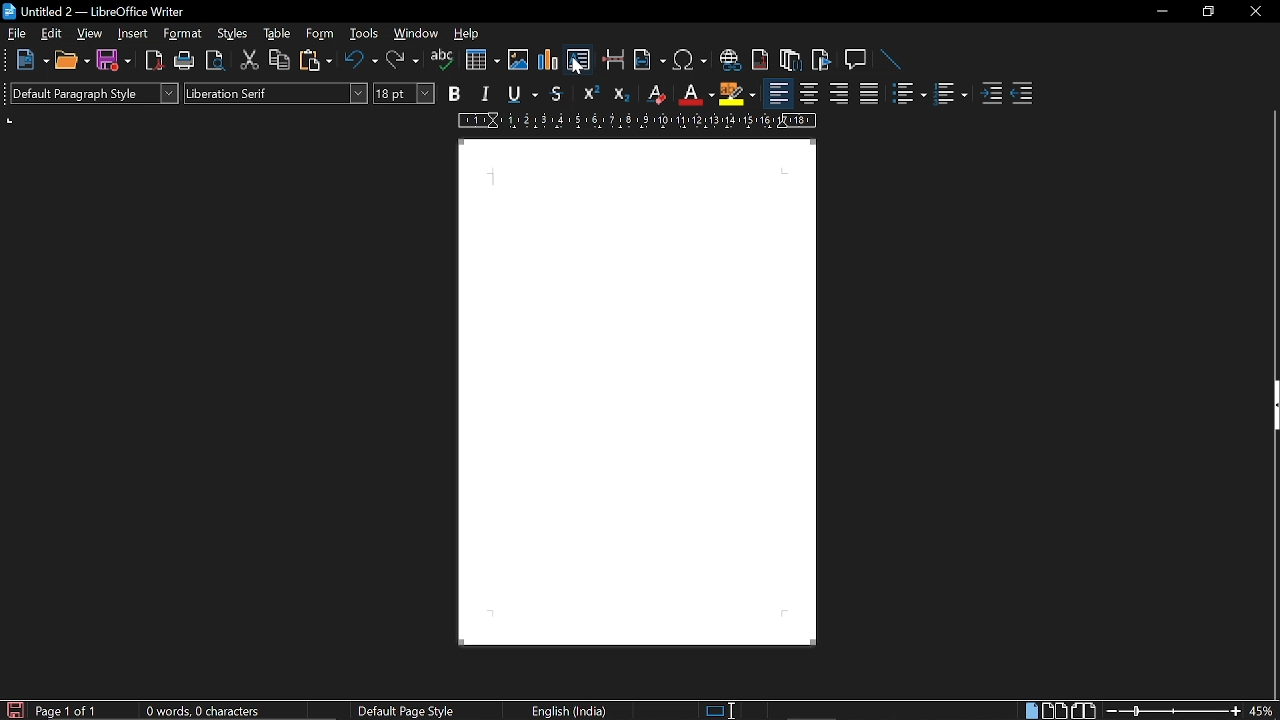 The image size is (1280, 720). I want to click on paste, so click(318, 63).